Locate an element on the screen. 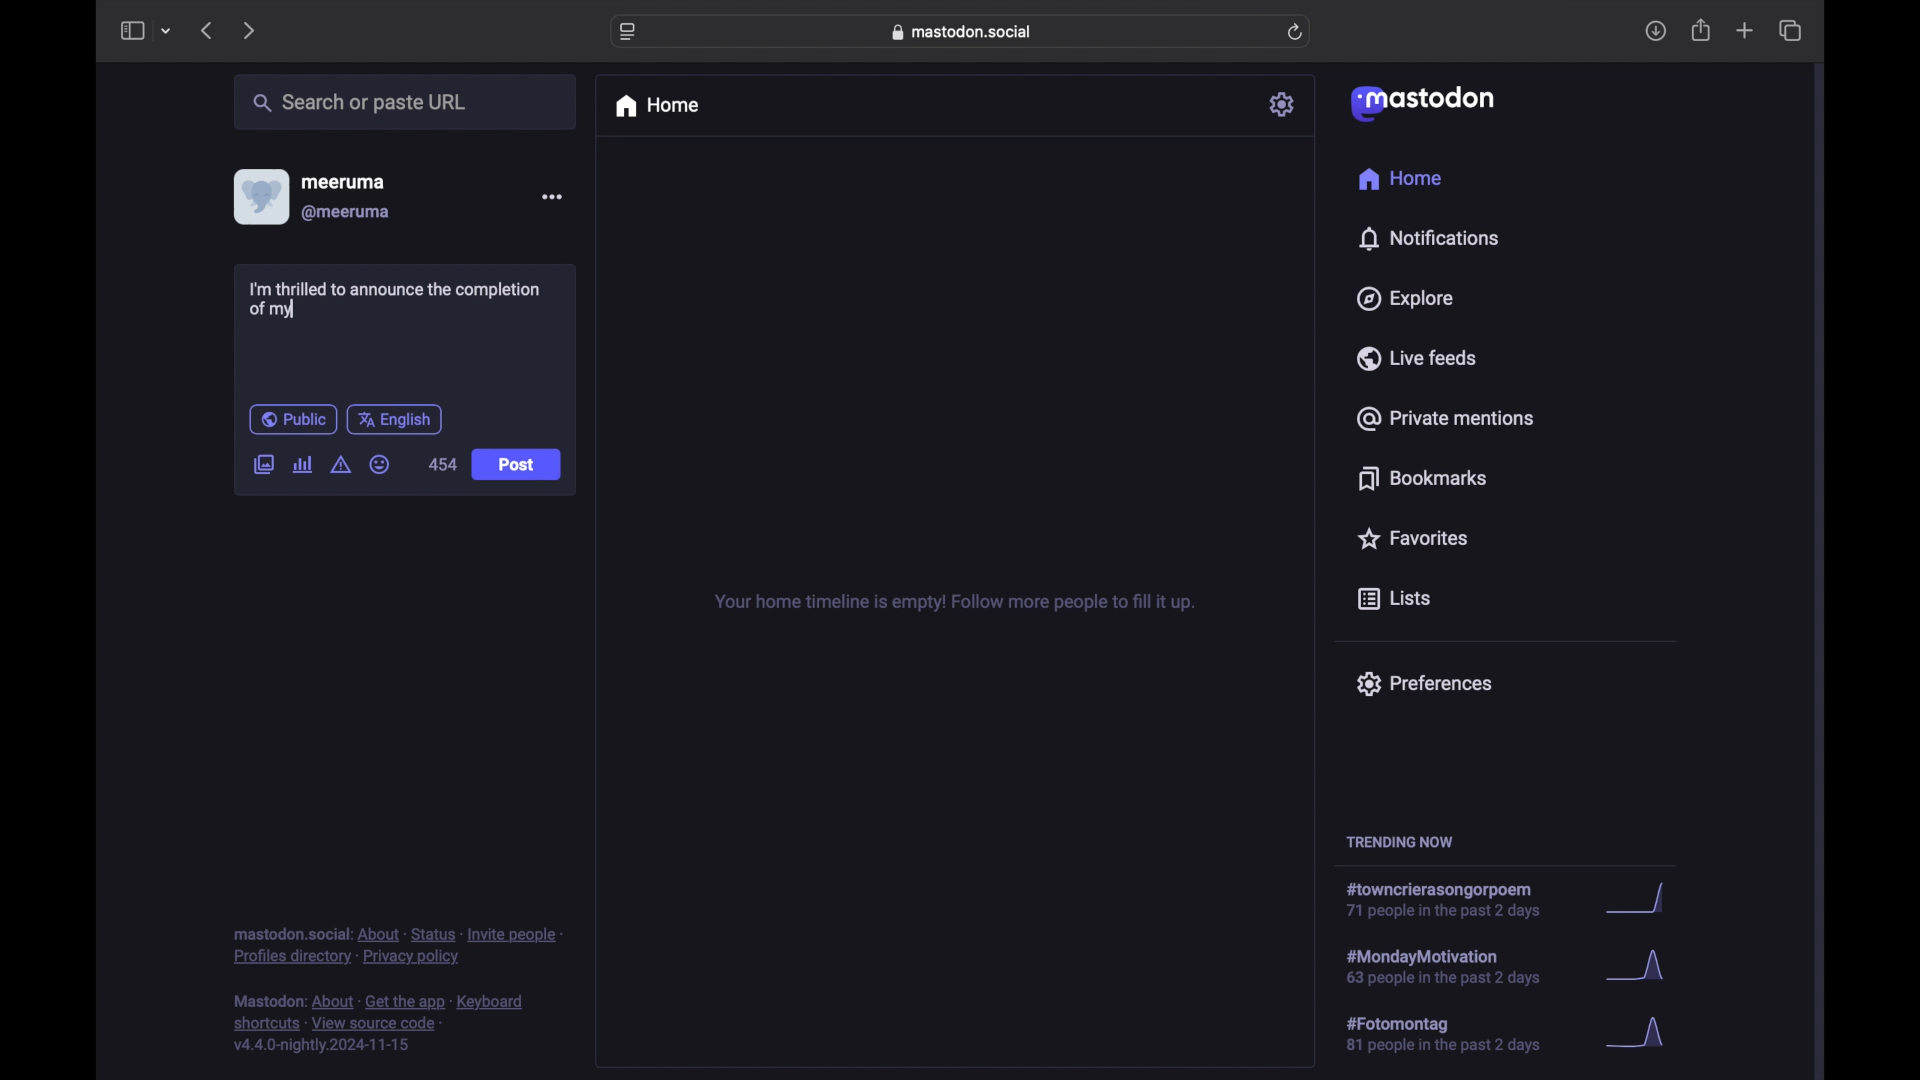  footnote is located at coordinates (397, 947).